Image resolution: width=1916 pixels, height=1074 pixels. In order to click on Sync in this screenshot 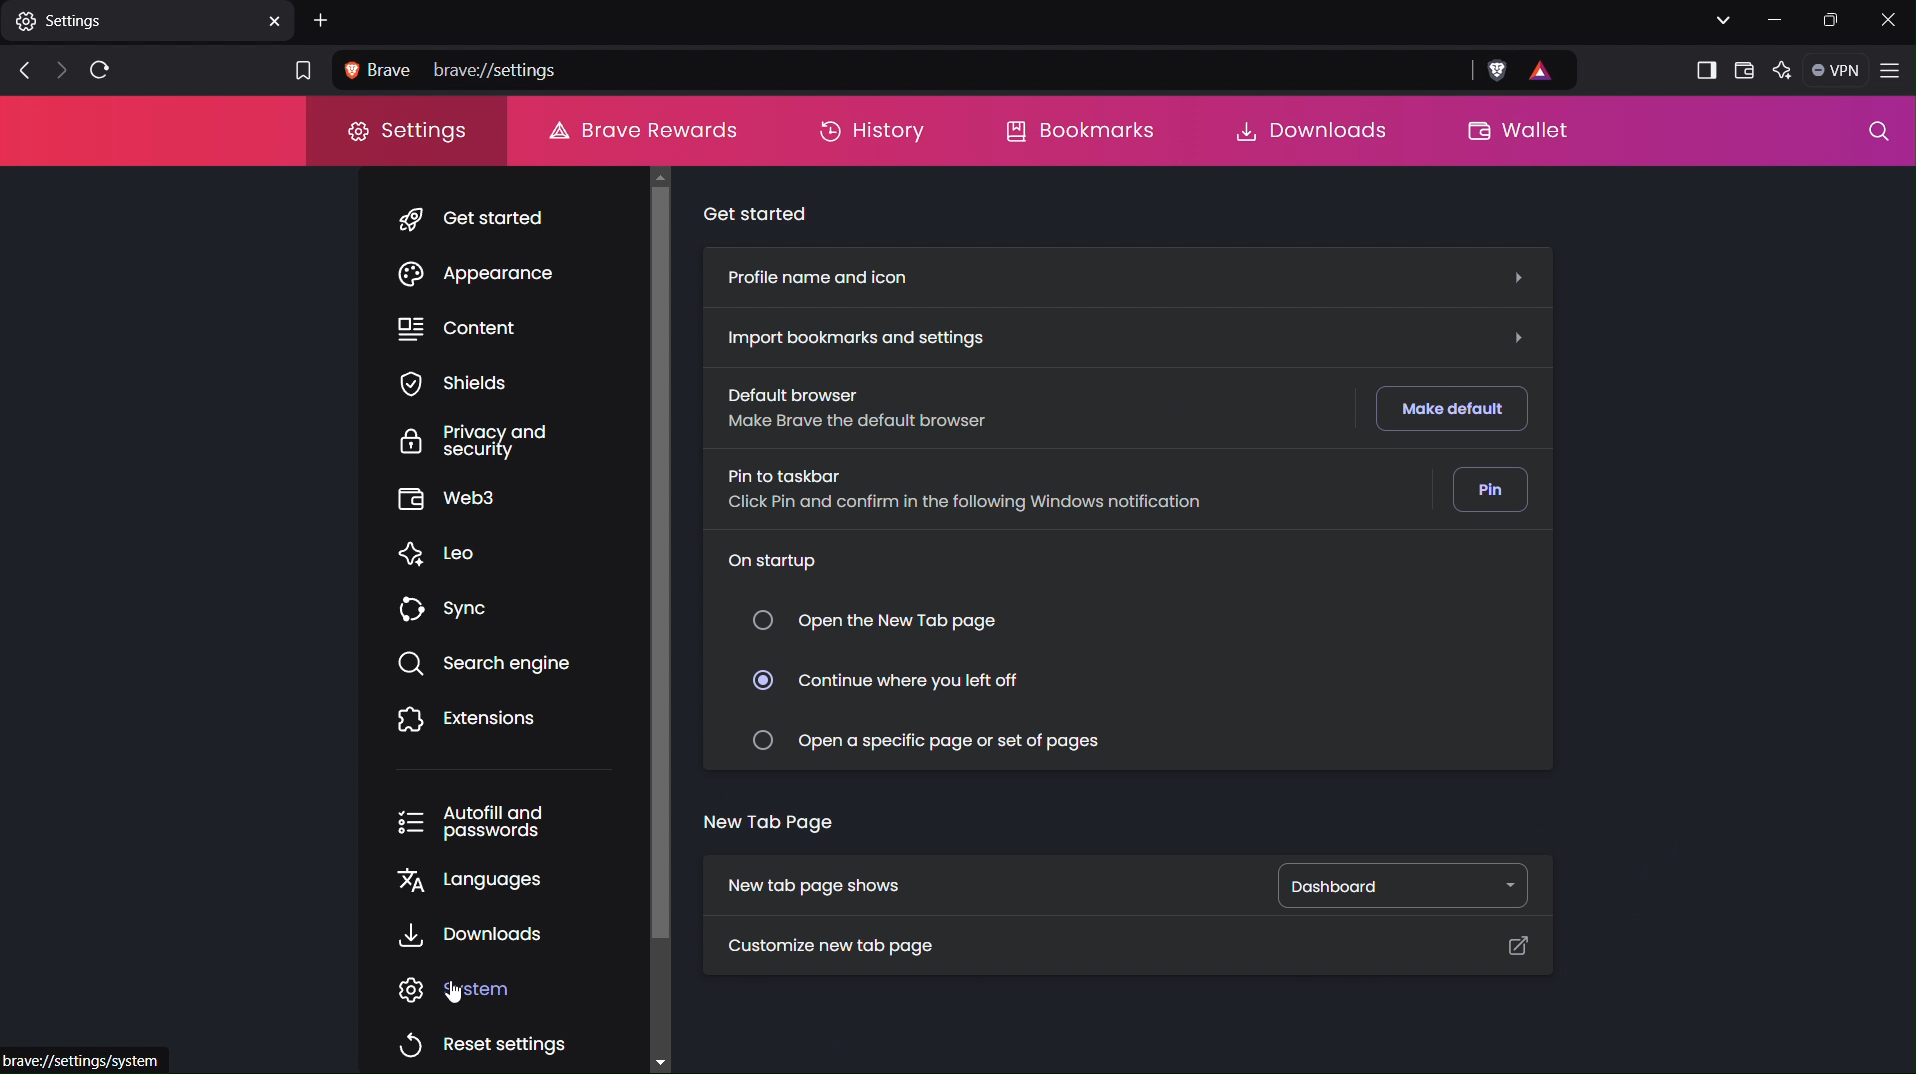, I will do `click(444, 610)`.